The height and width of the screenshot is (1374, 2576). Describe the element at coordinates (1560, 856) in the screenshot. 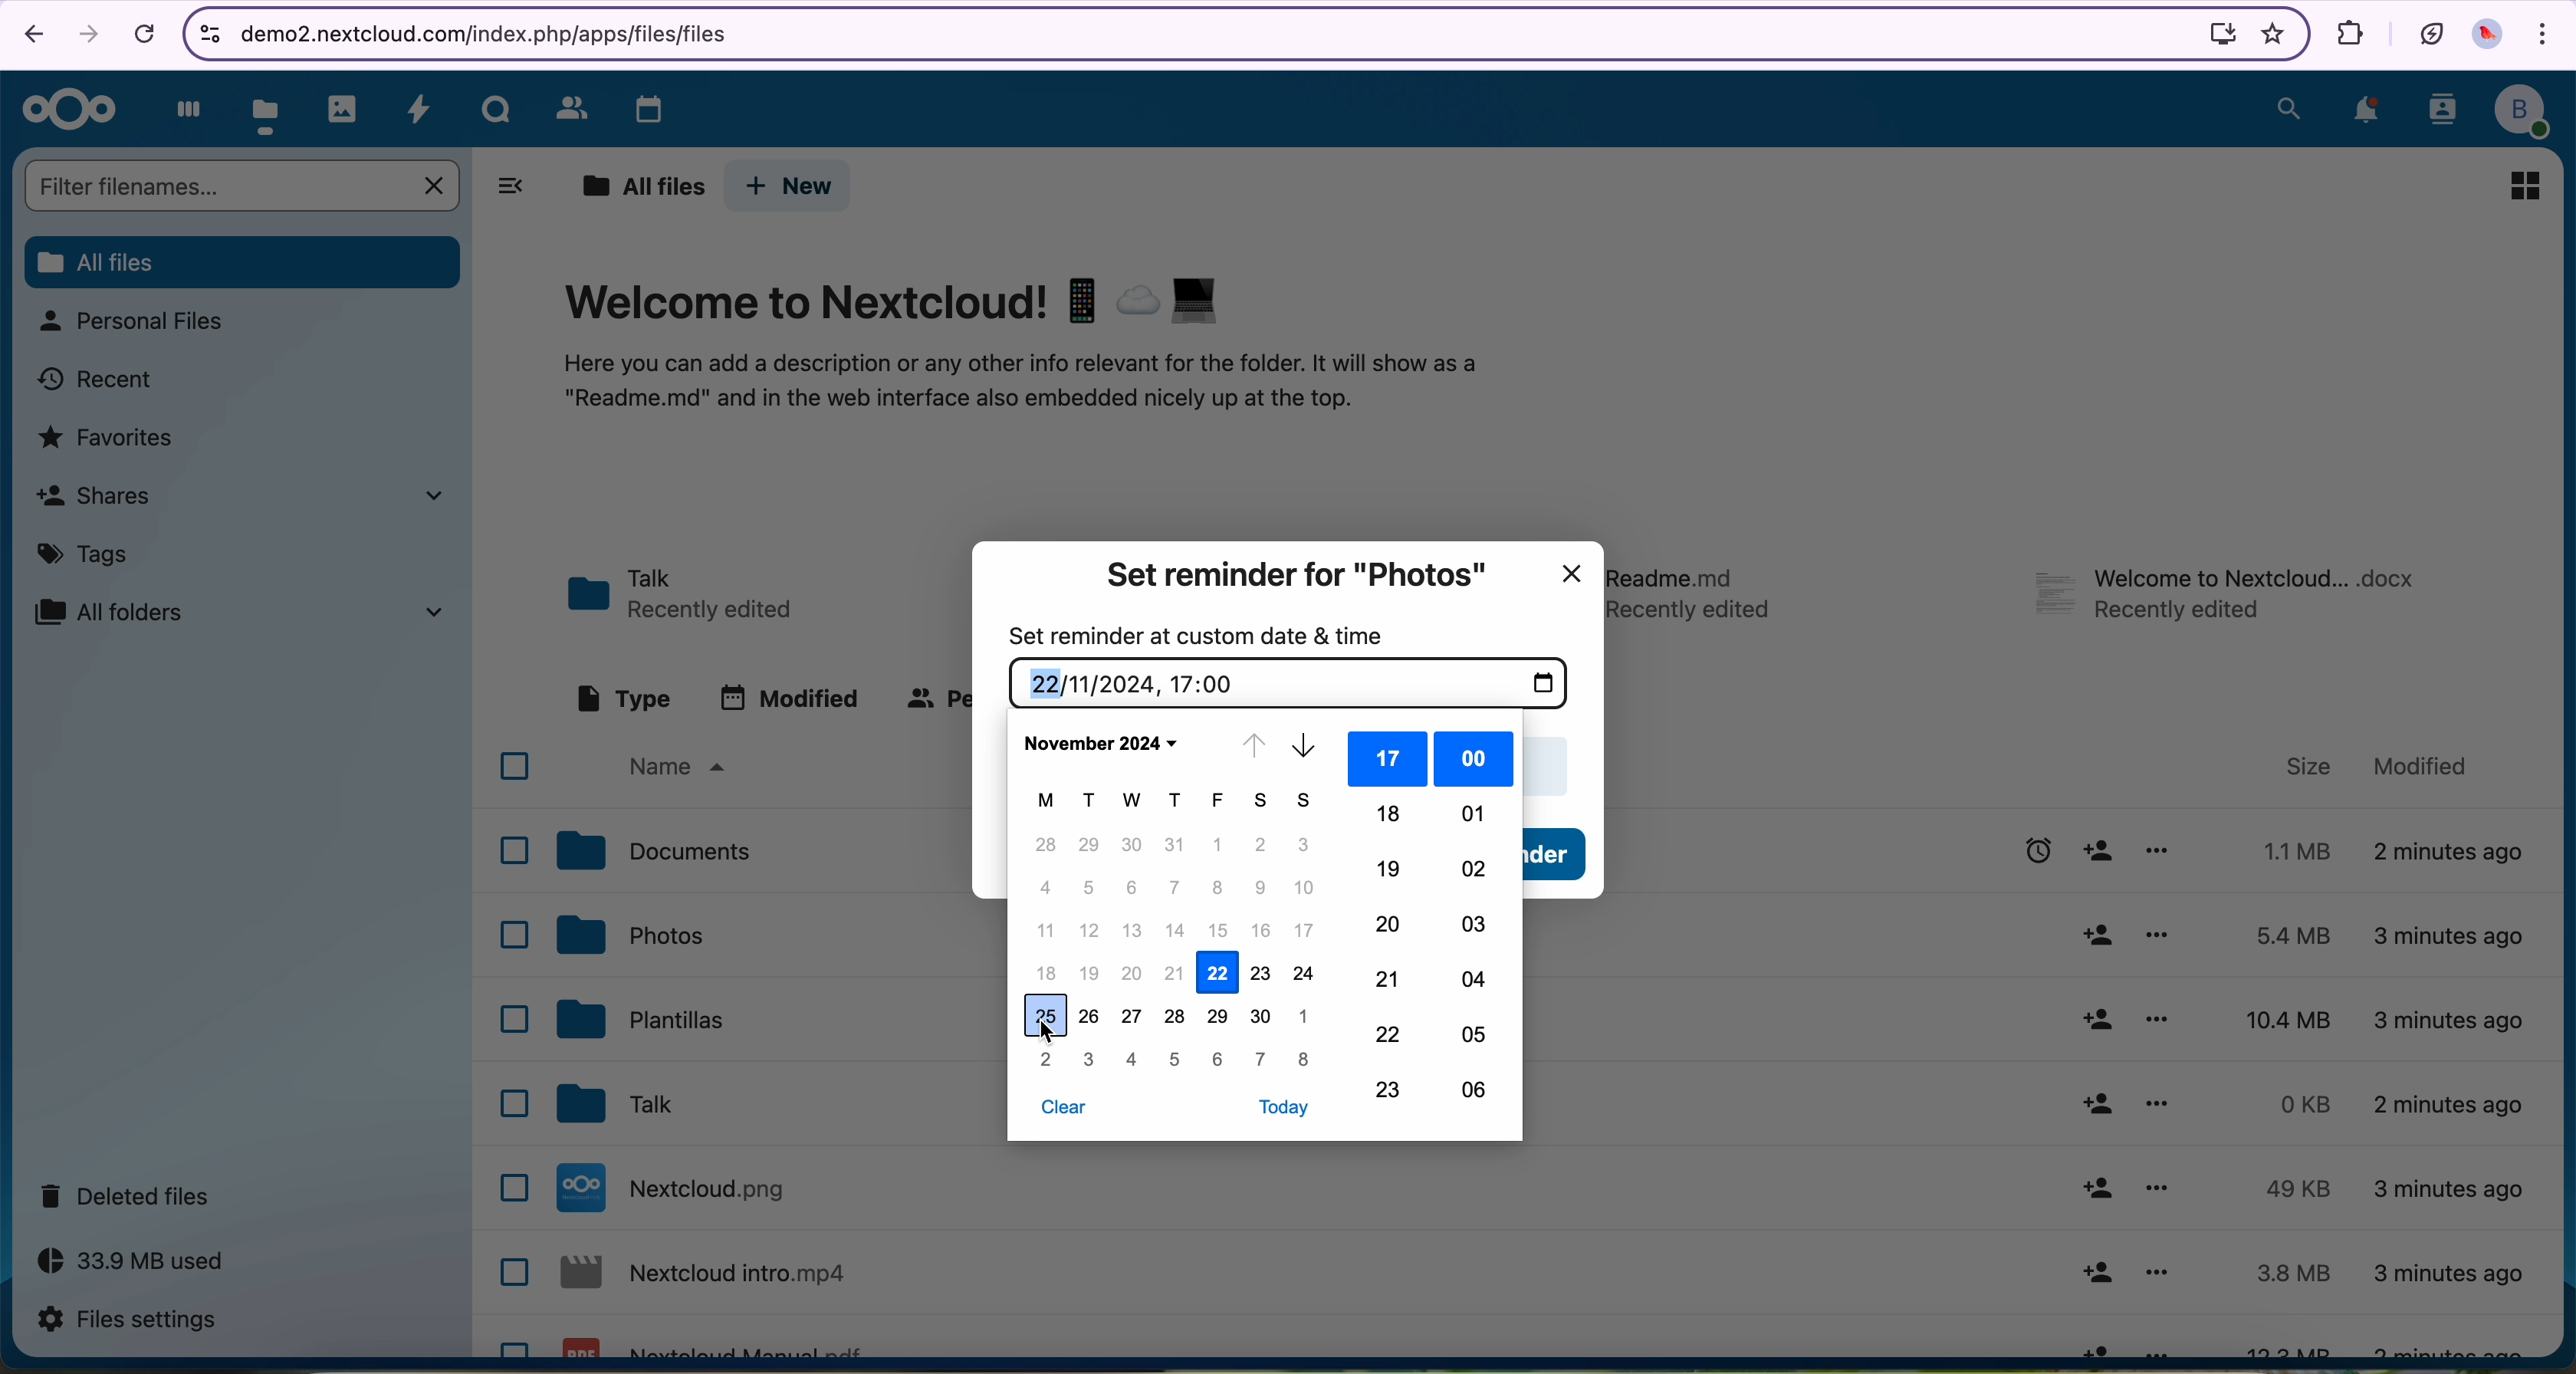

I see `half button` at that location.